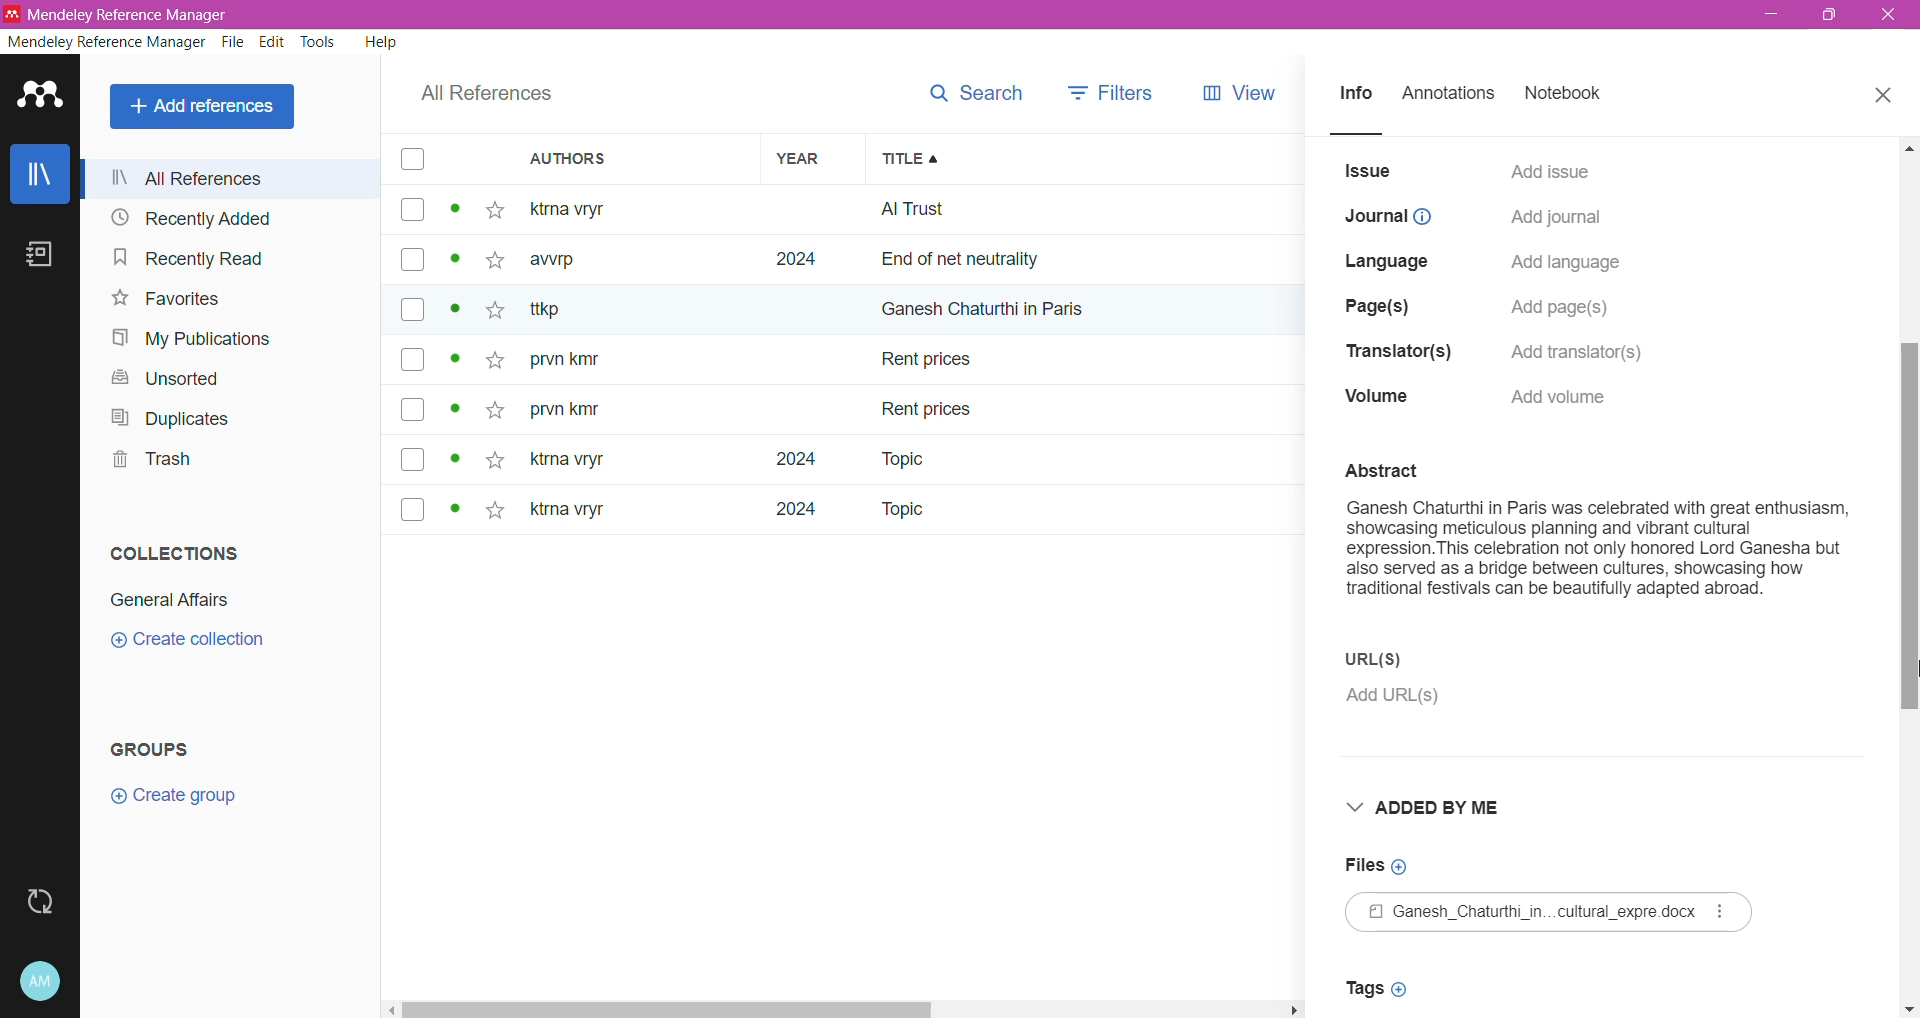 Image resolution: width=1920 pixels, height=1018 pixels. What do you see at coordinates (171, 418) in the screenshot?
I see `Duplicates` at bounding box center [171, 418].